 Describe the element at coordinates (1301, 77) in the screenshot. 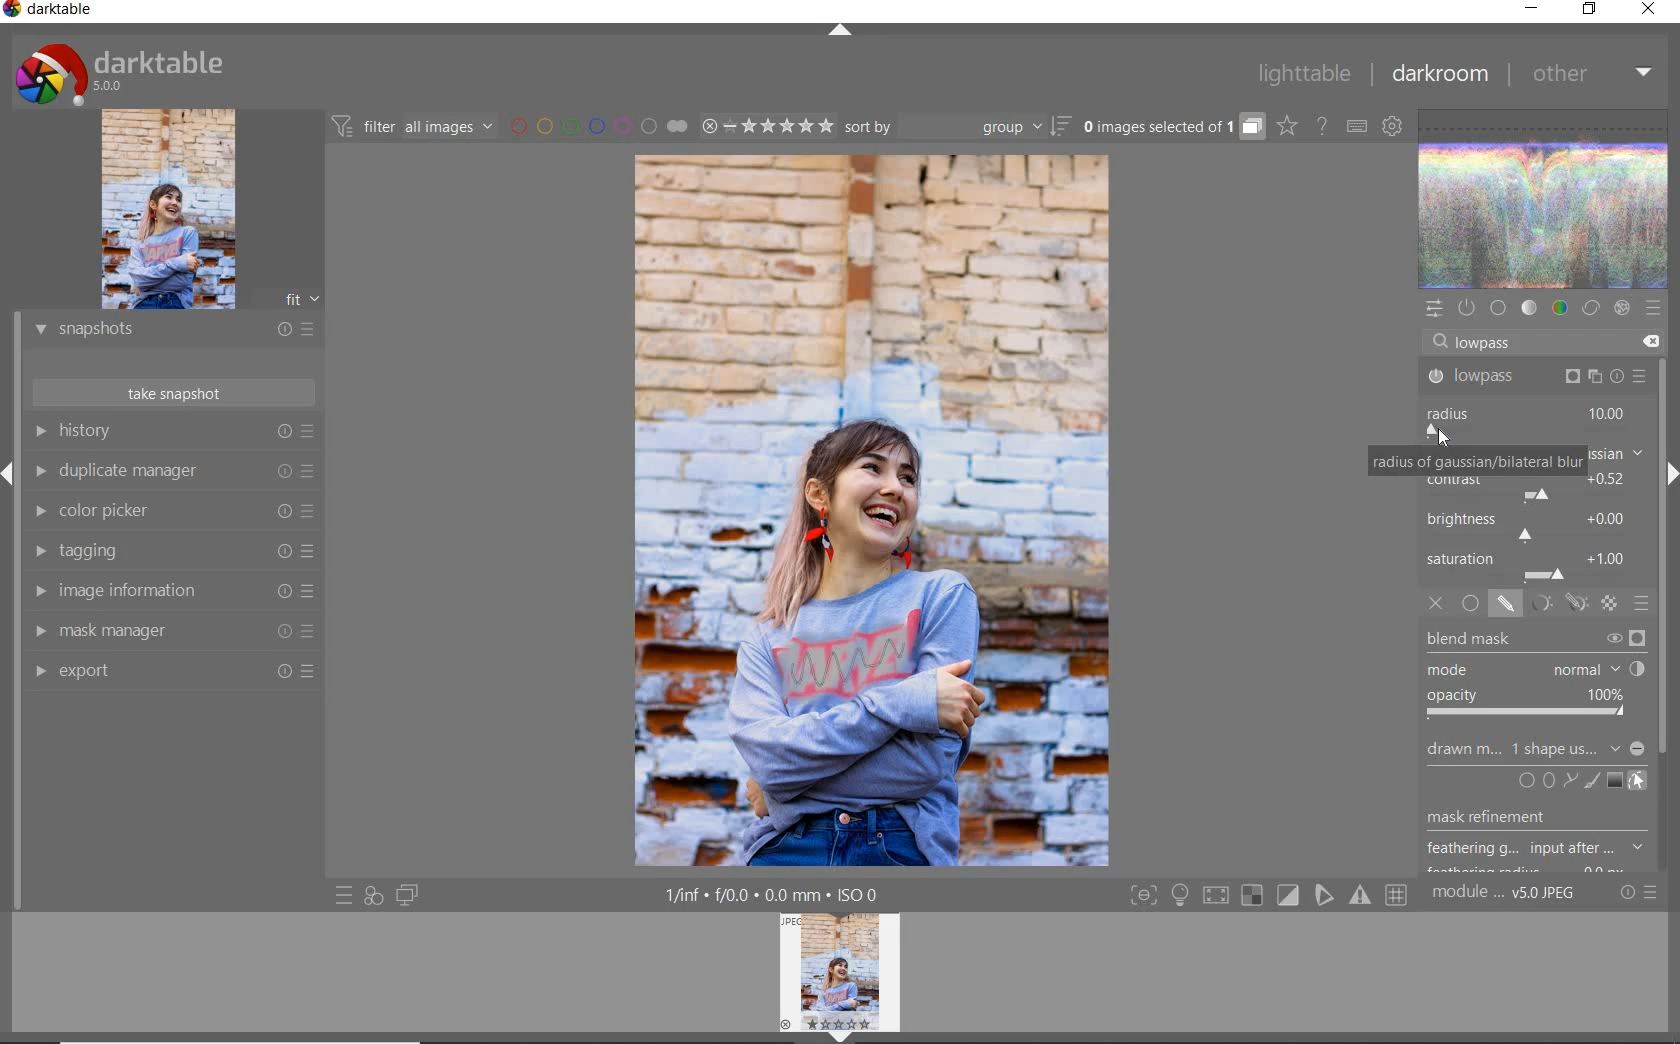

I see `lighttable` at that location.